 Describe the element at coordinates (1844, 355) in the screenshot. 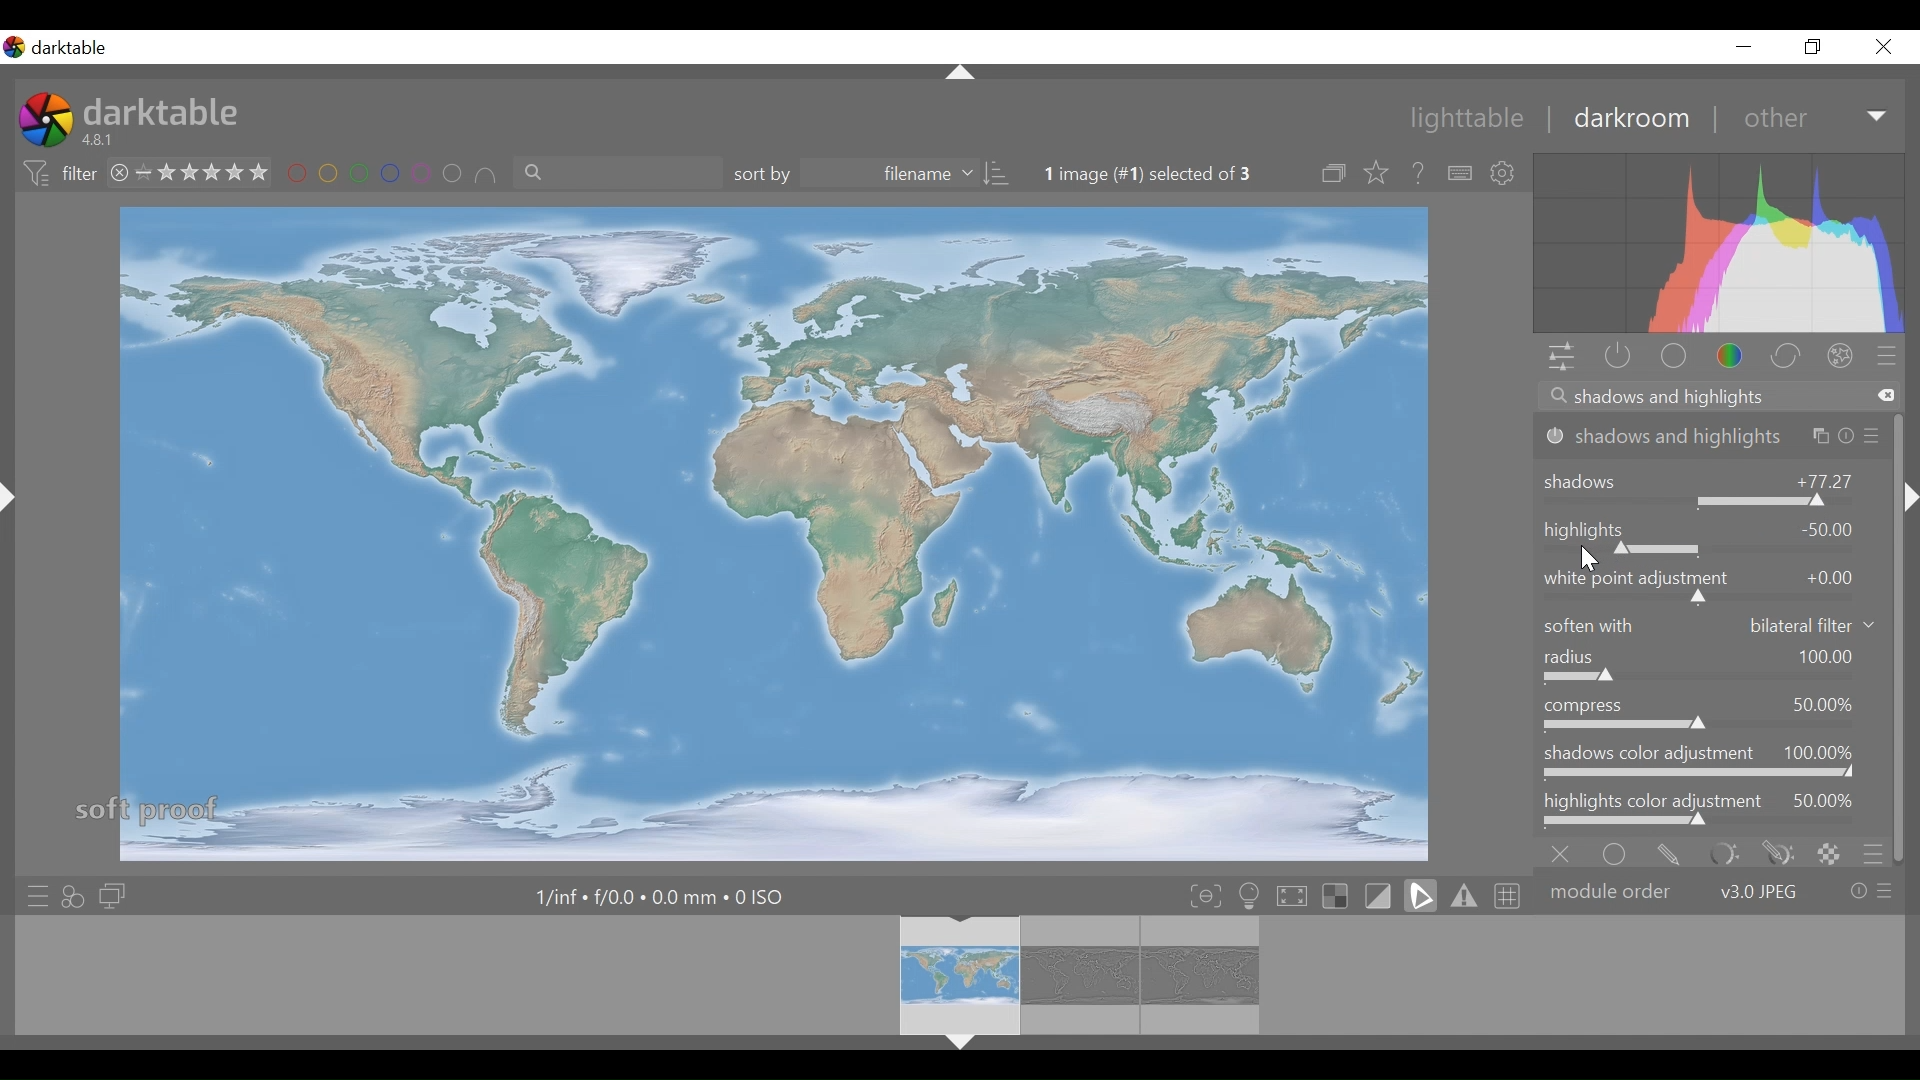

I see `effect` at that location.